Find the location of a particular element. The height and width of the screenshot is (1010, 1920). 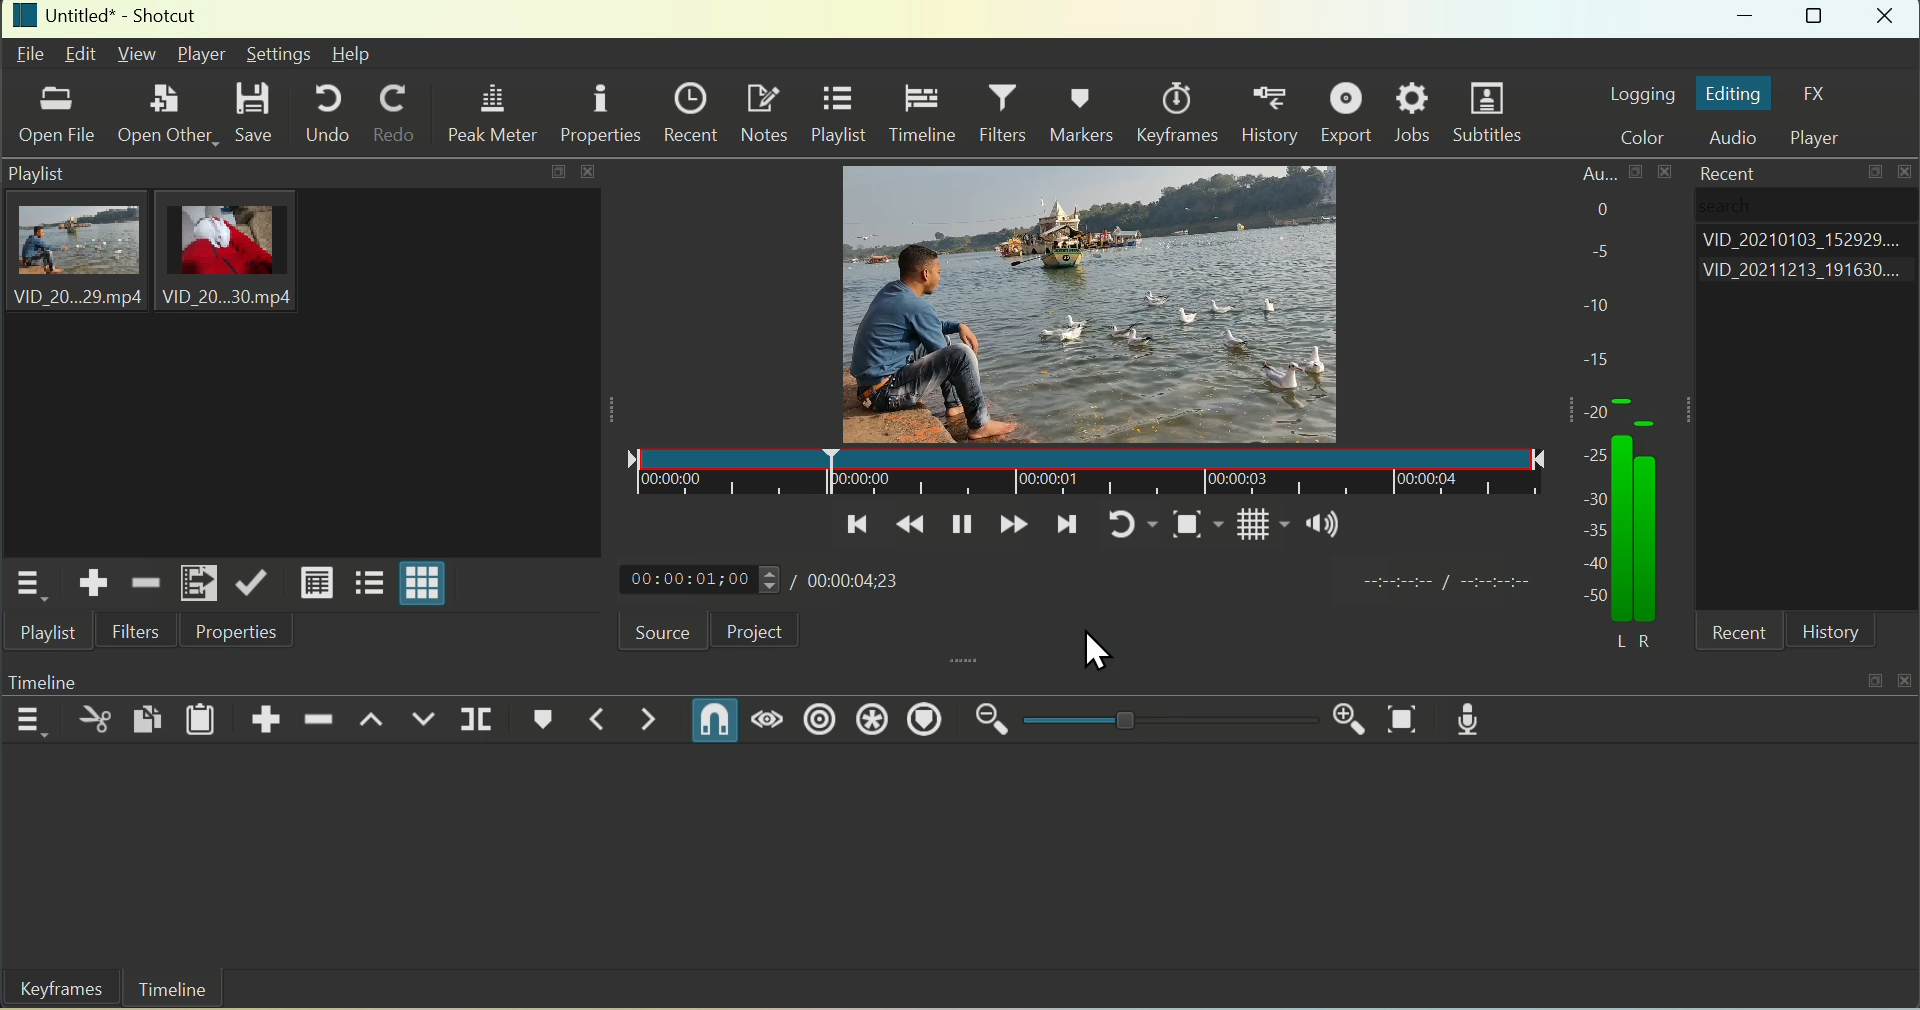

Add files to Playlist is located at coordinates (197, 582).